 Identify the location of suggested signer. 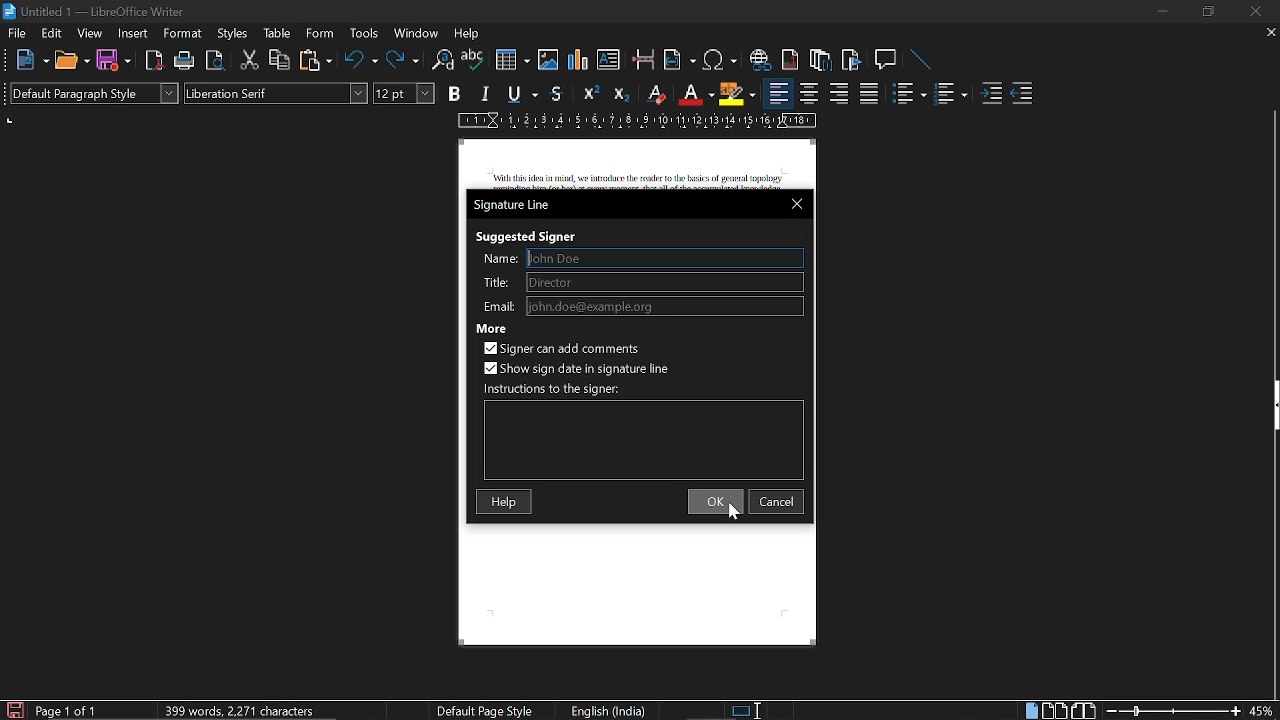
(524, 236).